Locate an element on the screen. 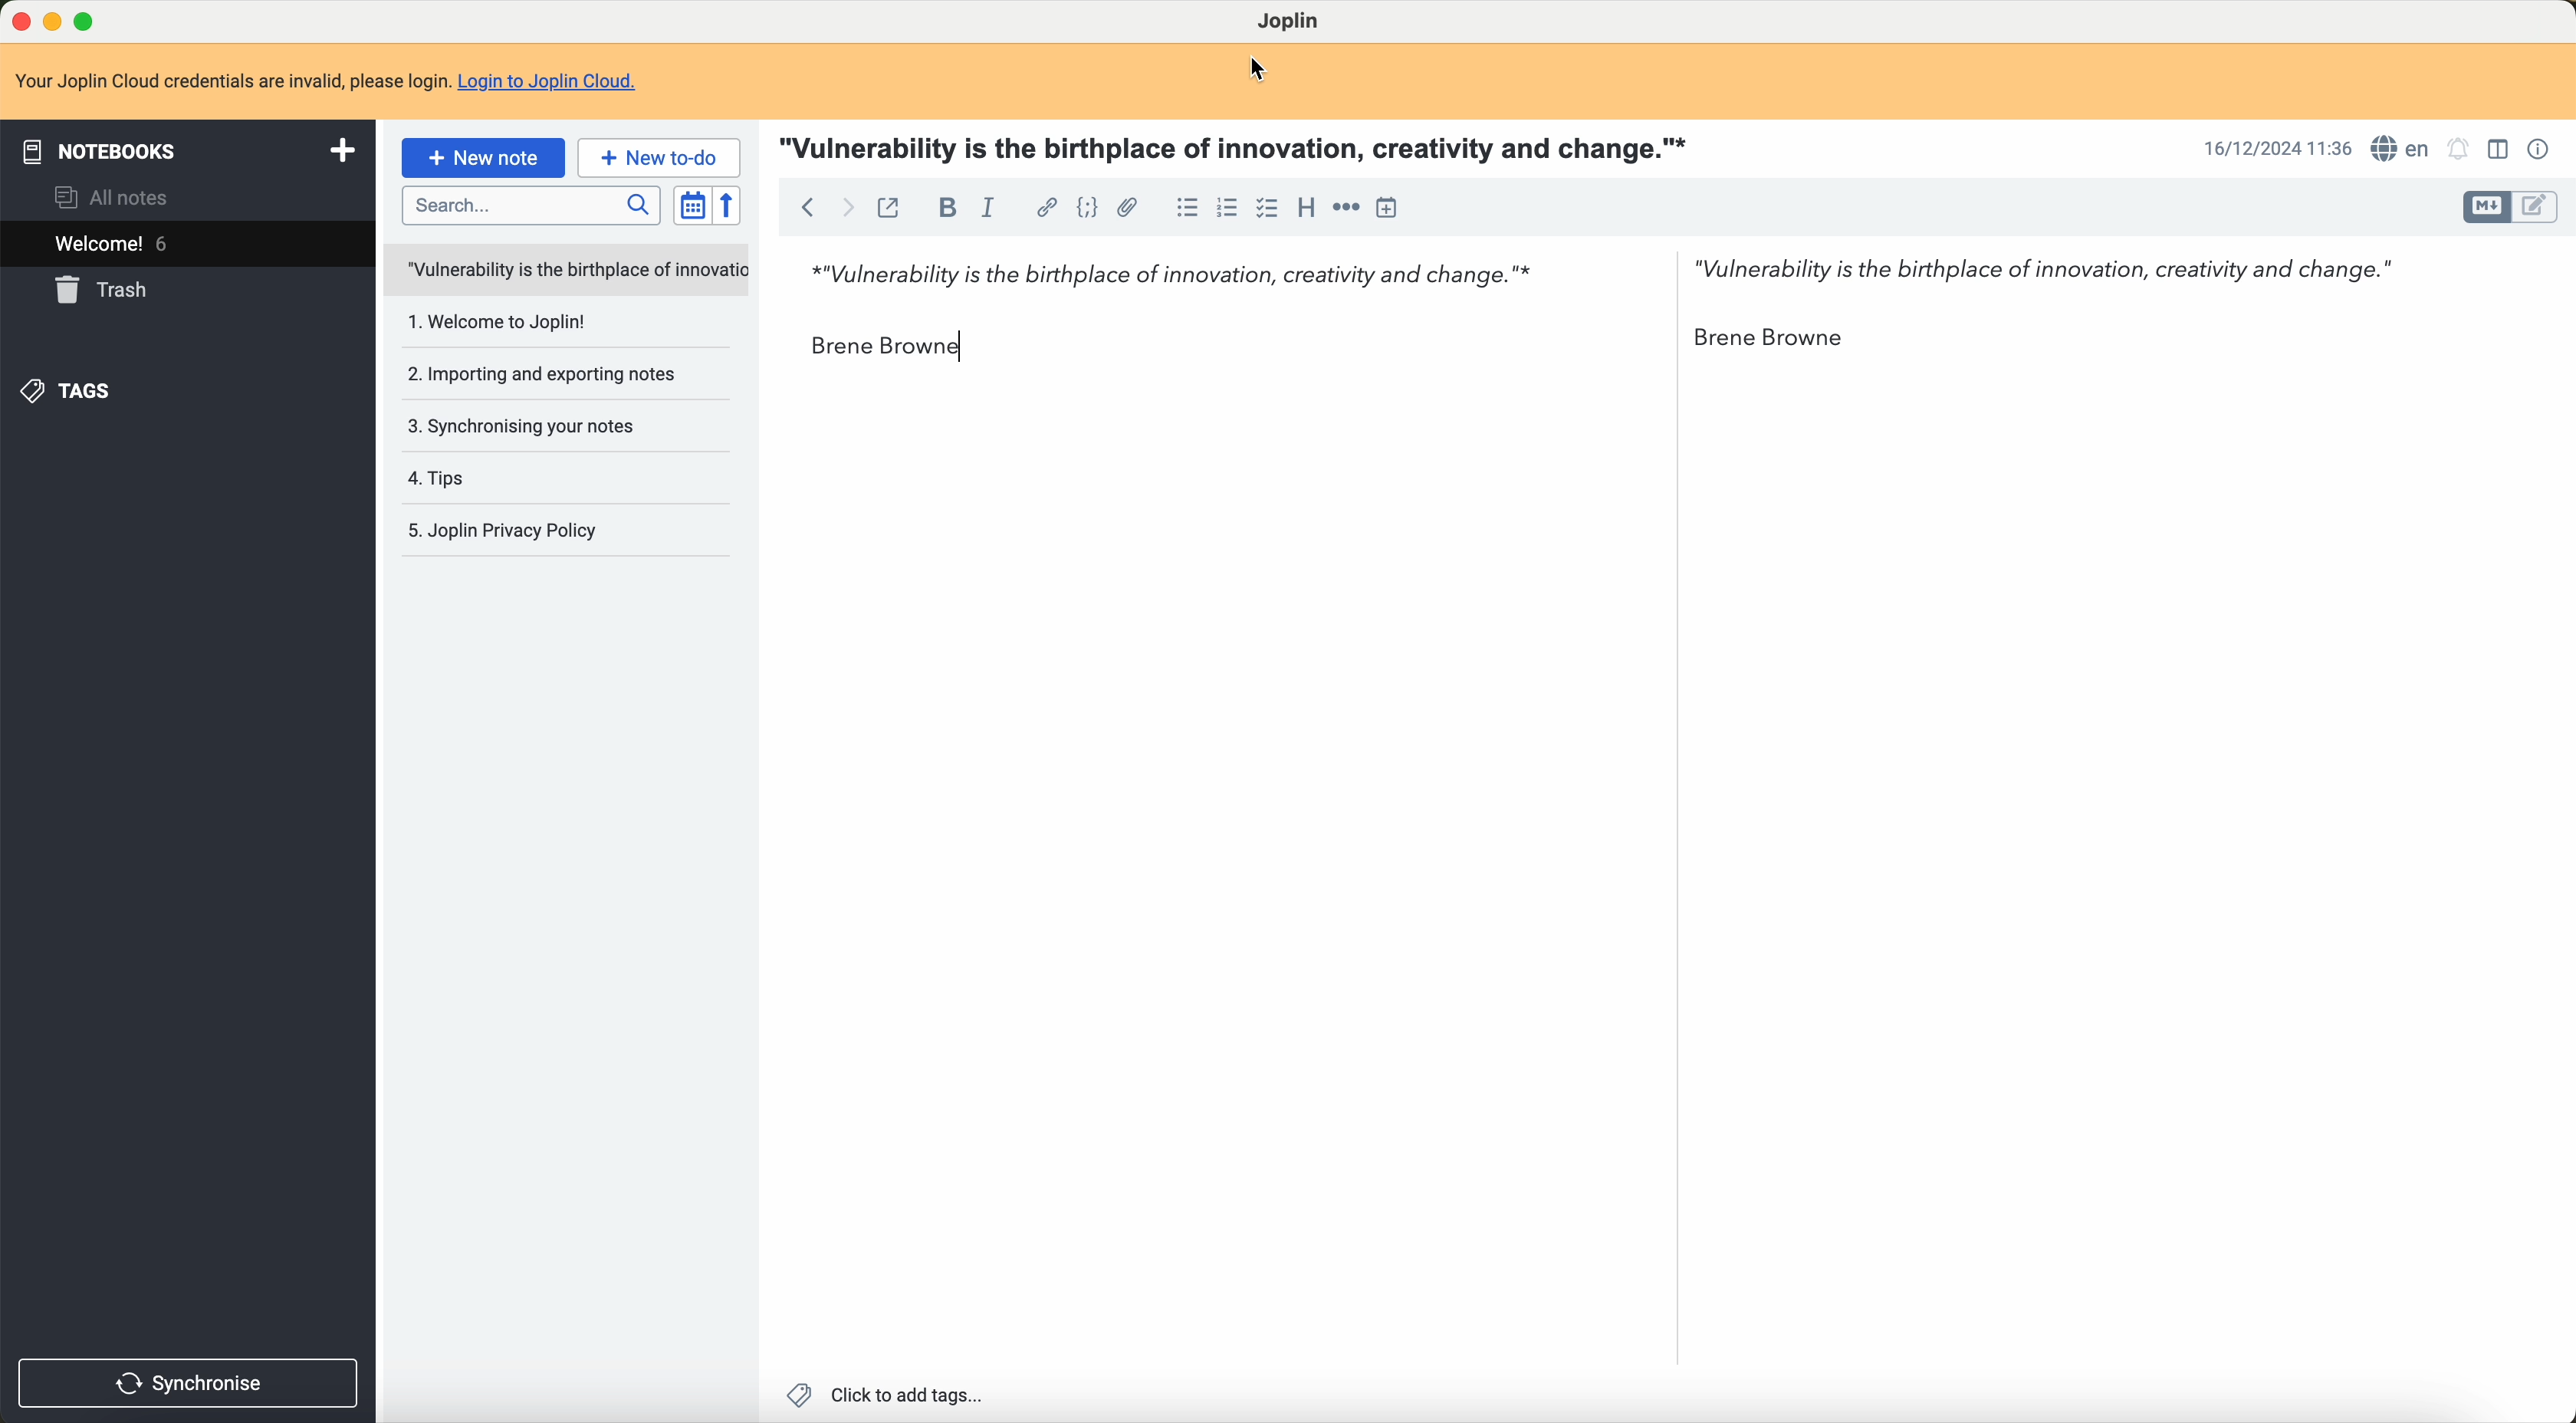 The height and width of the screenshot is (1423, 2576). insert time is located at coordinates (1396, 207).